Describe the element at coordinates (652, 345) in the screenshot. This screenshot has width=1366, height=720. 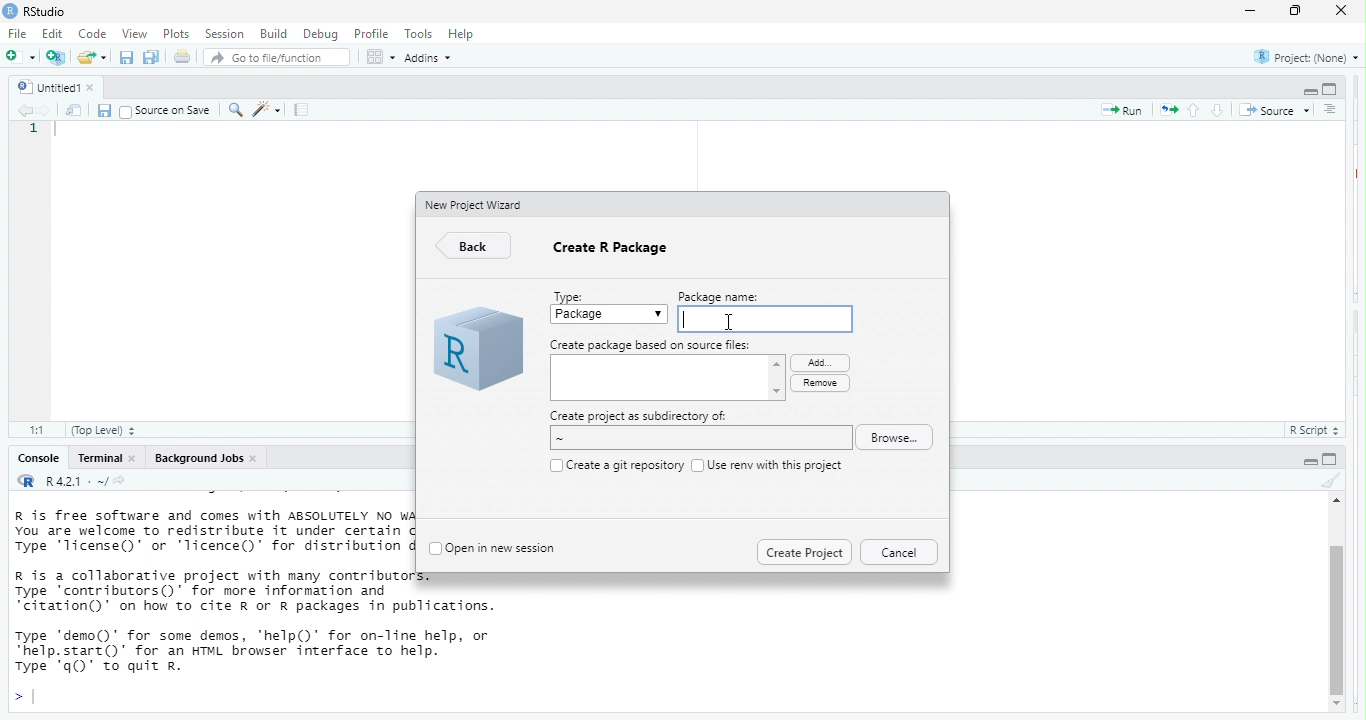
I see `Create package based on source files:` at that location.